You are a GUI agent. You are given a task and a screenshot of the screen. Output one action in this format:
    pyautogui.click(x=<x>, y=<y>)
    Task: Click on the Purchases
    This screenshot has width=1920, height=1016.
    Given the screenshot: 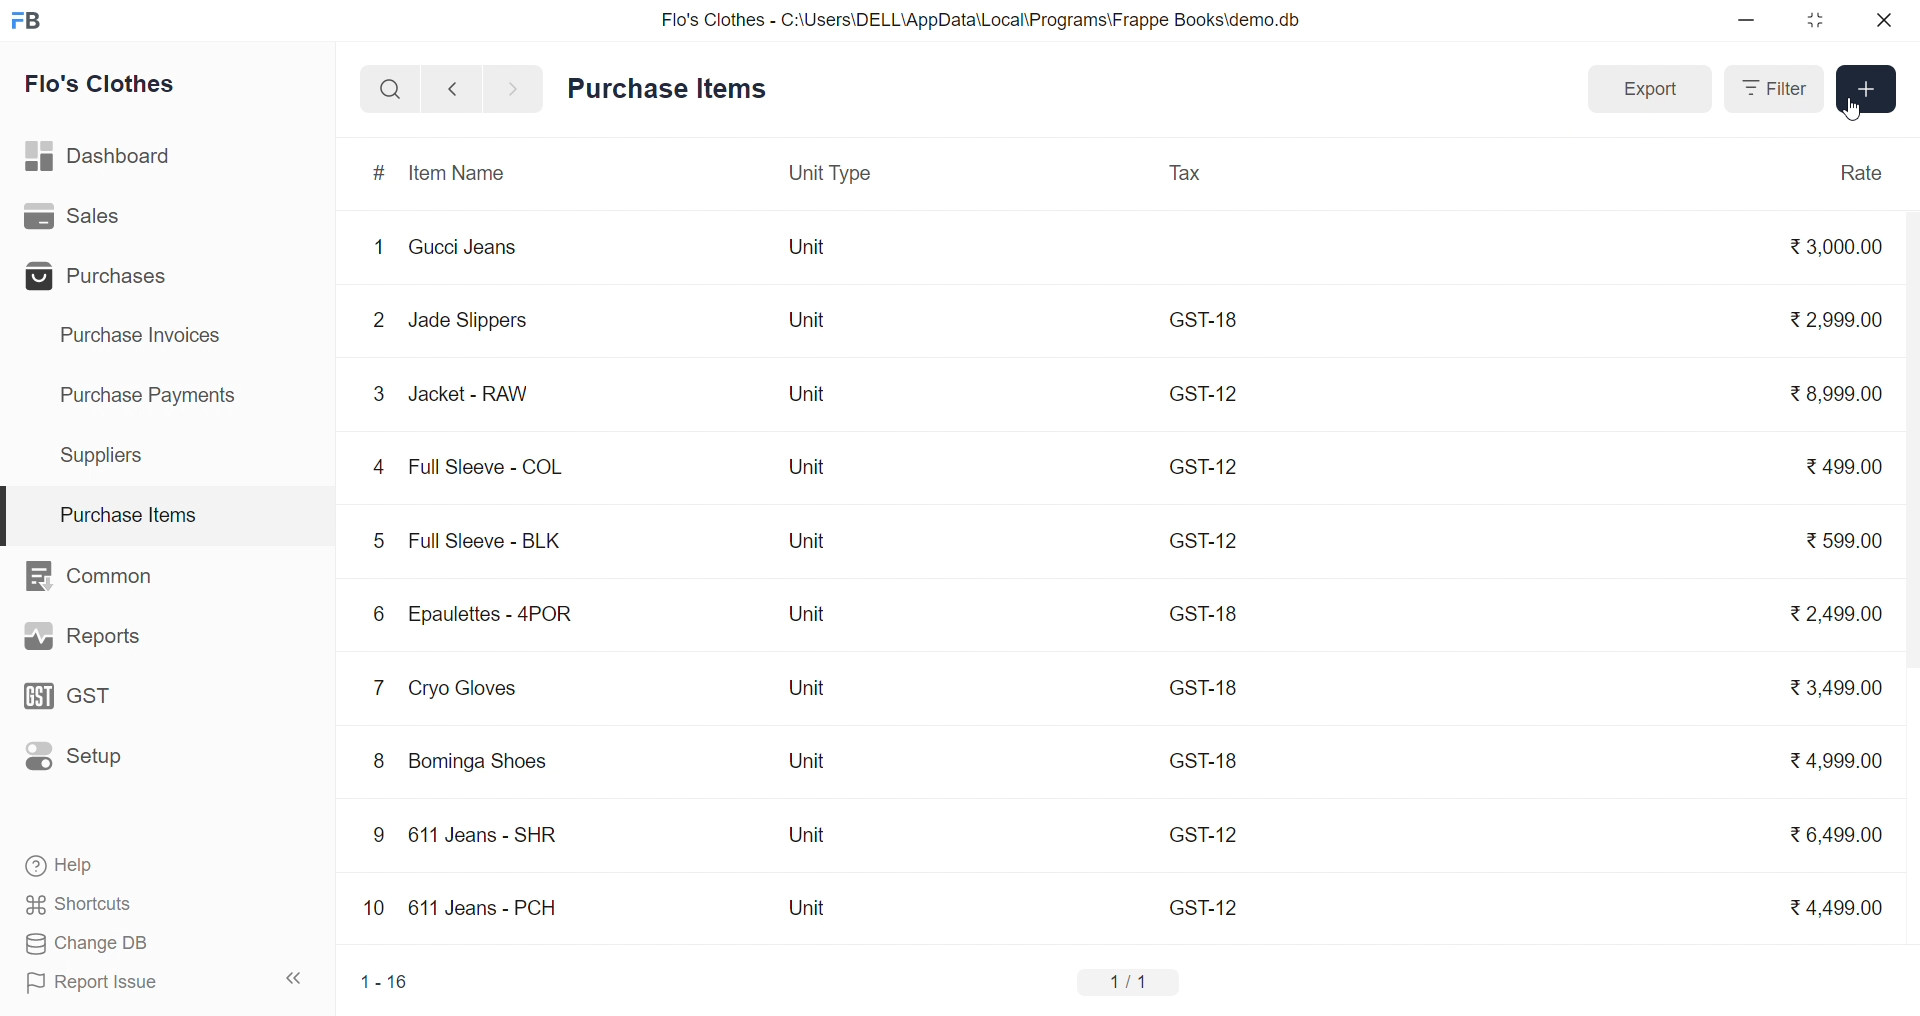 What is the action you would take?
    pyautogui.click(x=102, y=276)
    